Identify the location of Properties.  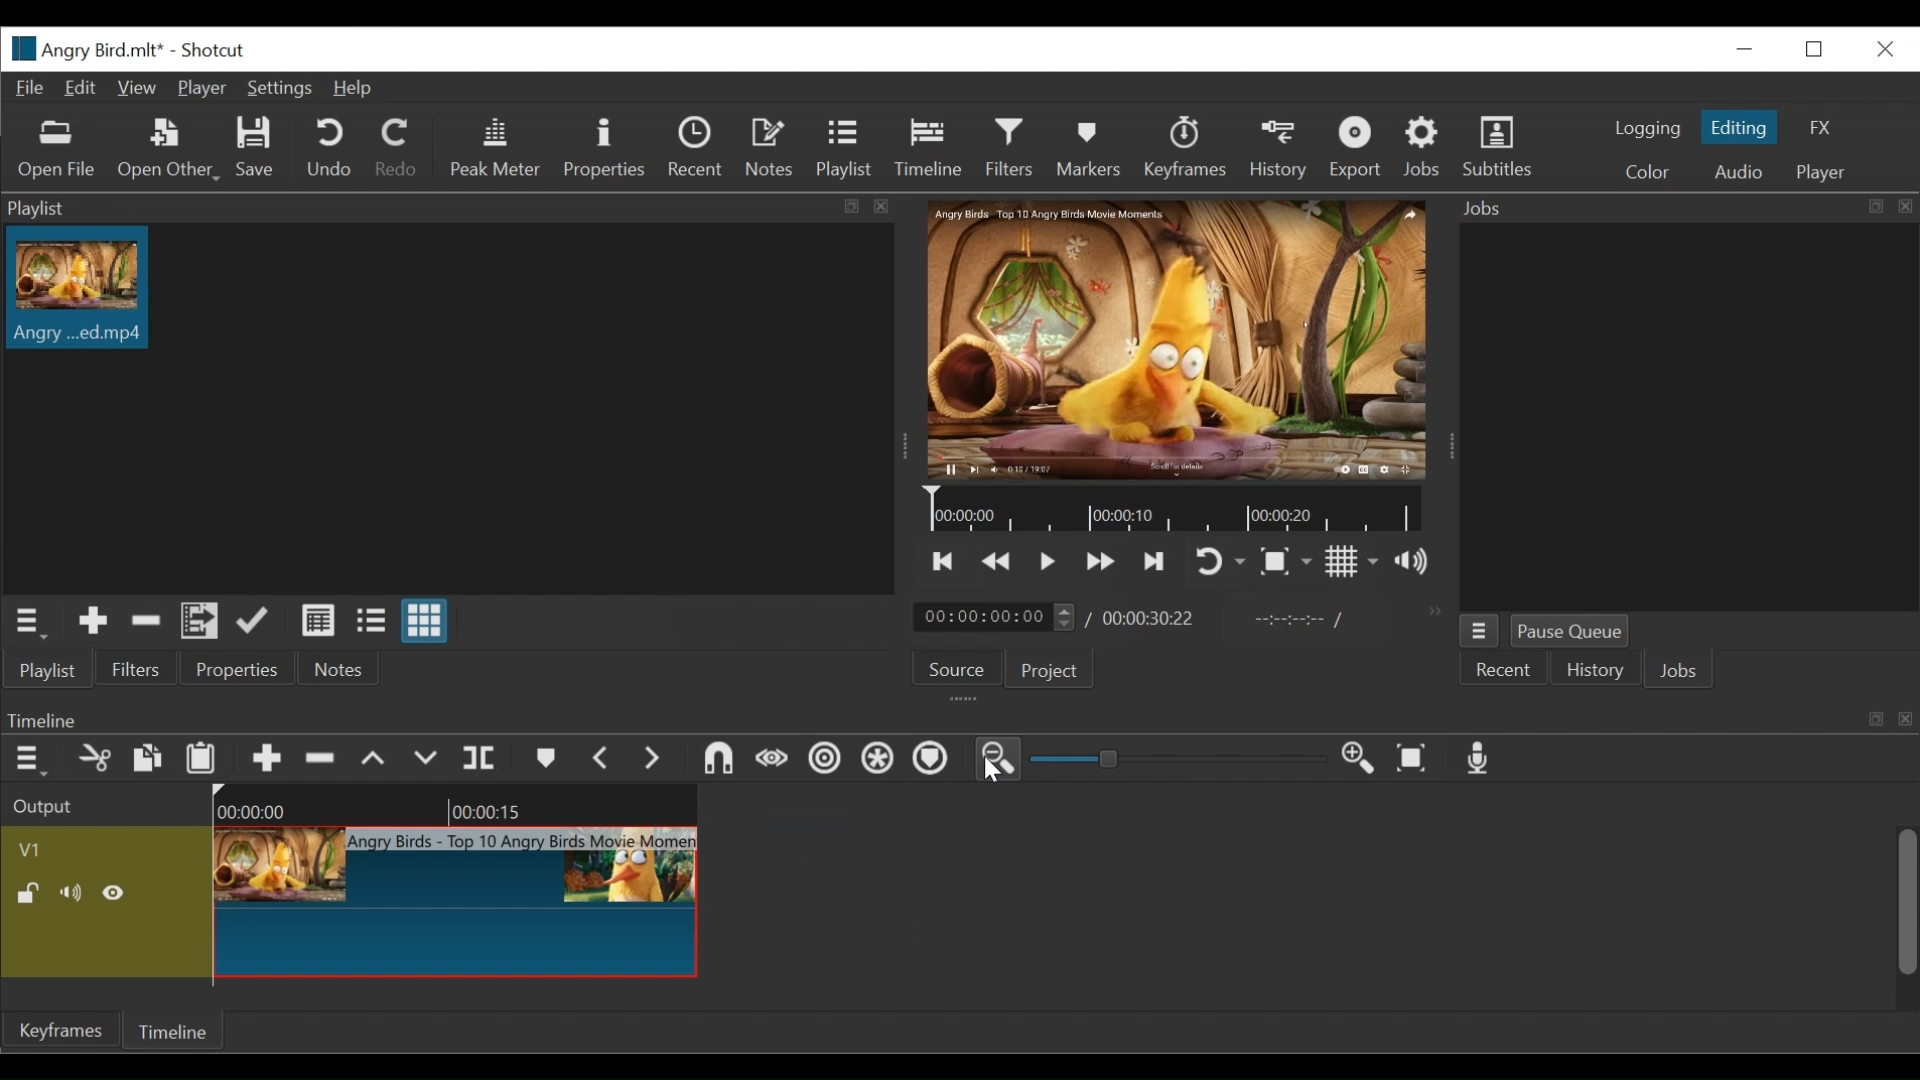
(605, 149).